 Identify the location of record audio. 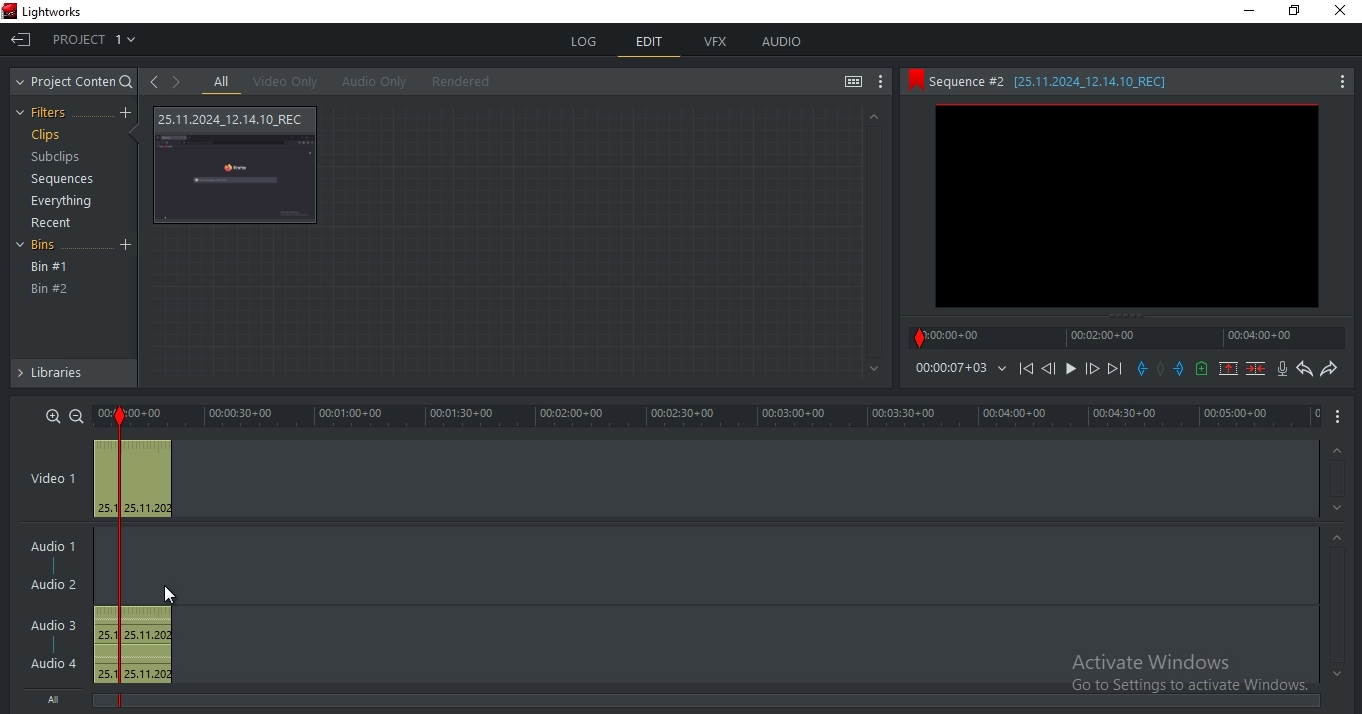
(1282, 369).